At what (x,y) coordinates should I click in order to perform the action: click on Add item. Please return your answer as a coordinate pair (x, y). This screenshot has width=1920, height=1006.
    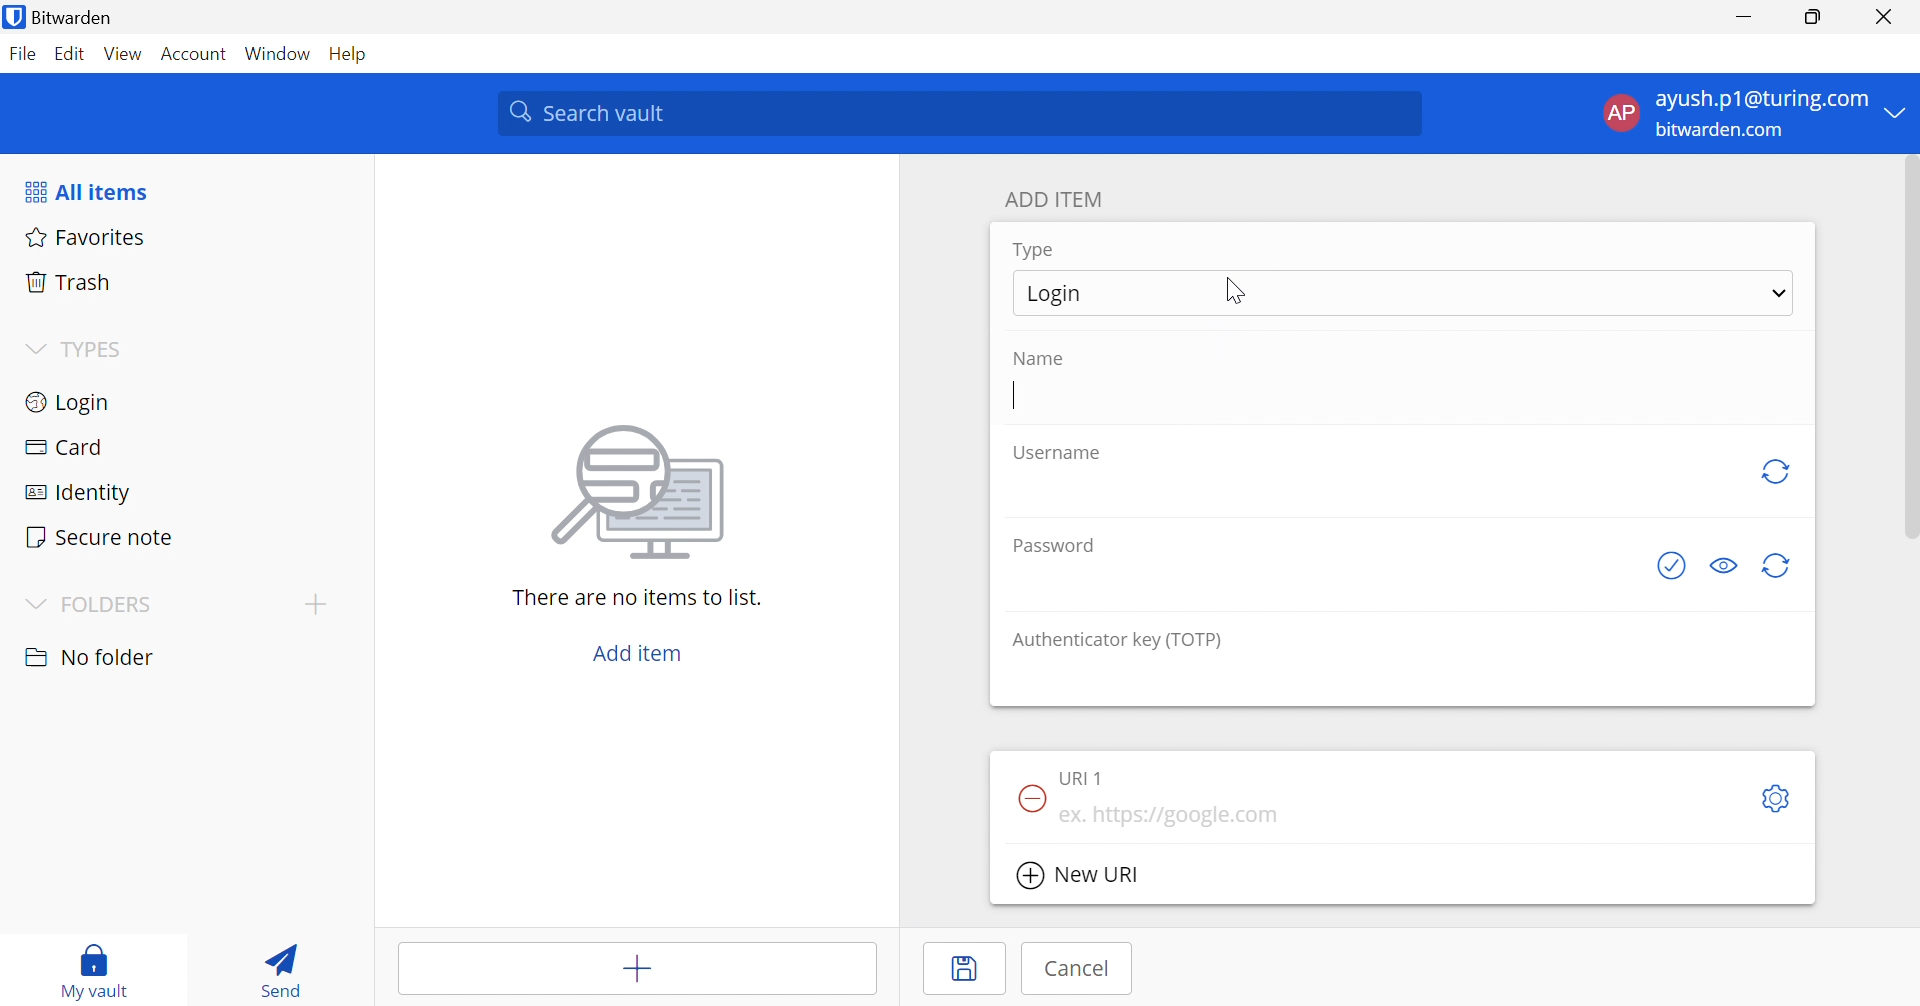
    Looking at the image, I should click on (638, 969).